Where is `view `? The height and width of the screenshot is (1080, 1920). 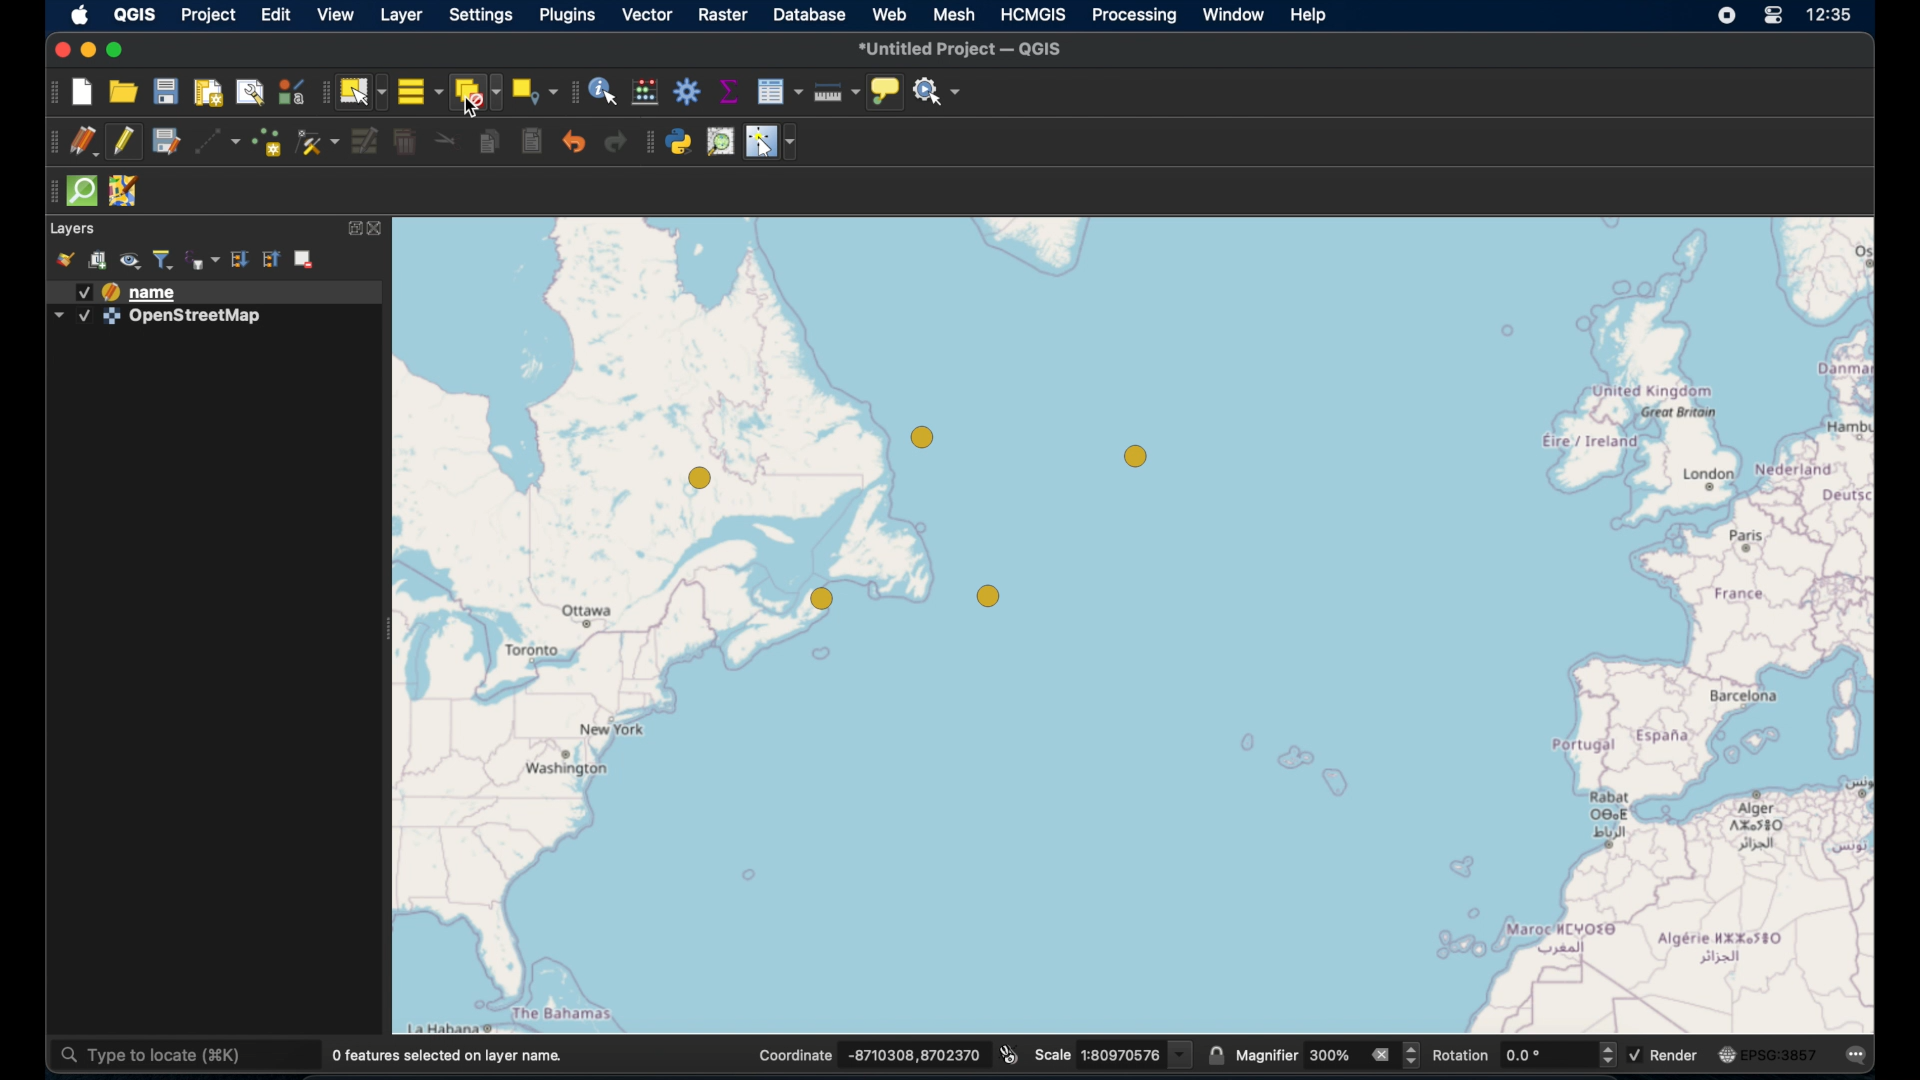 view  is located at coordinates (335, 17).